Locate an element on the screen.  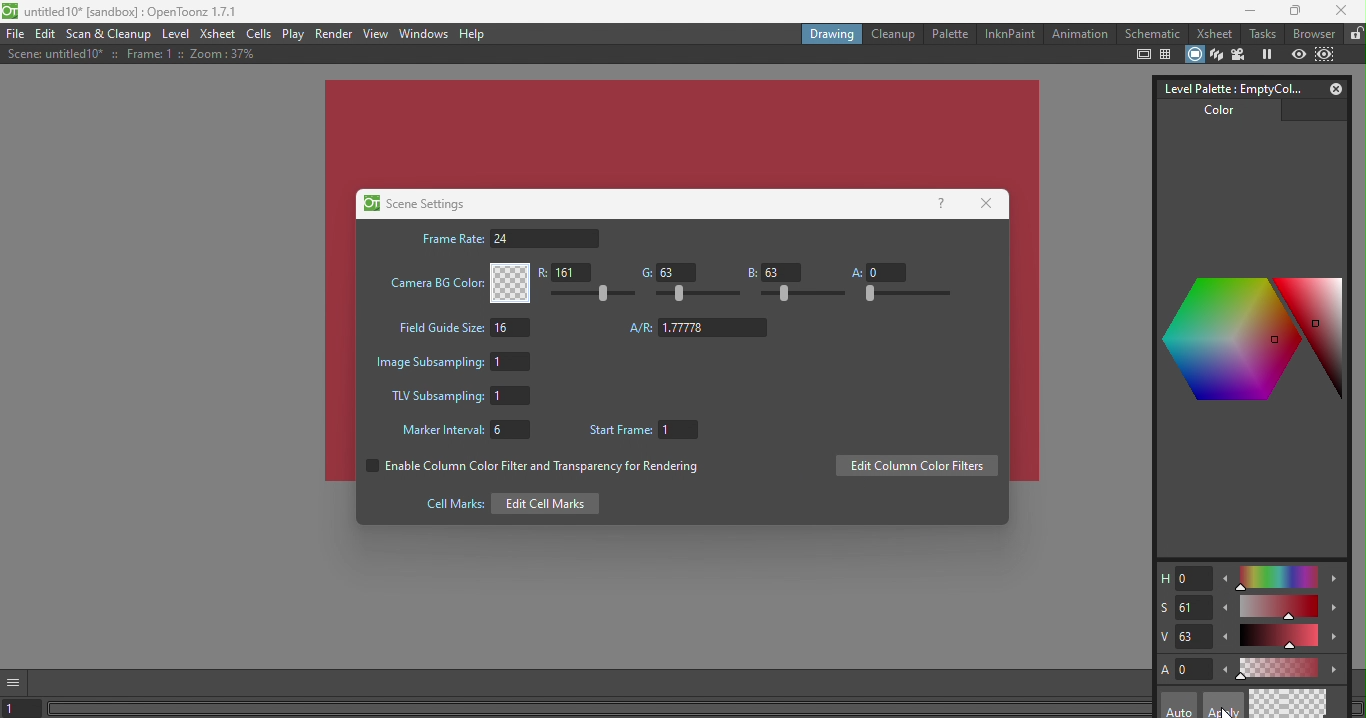
Slide bar is located at coordinates (598, 294).